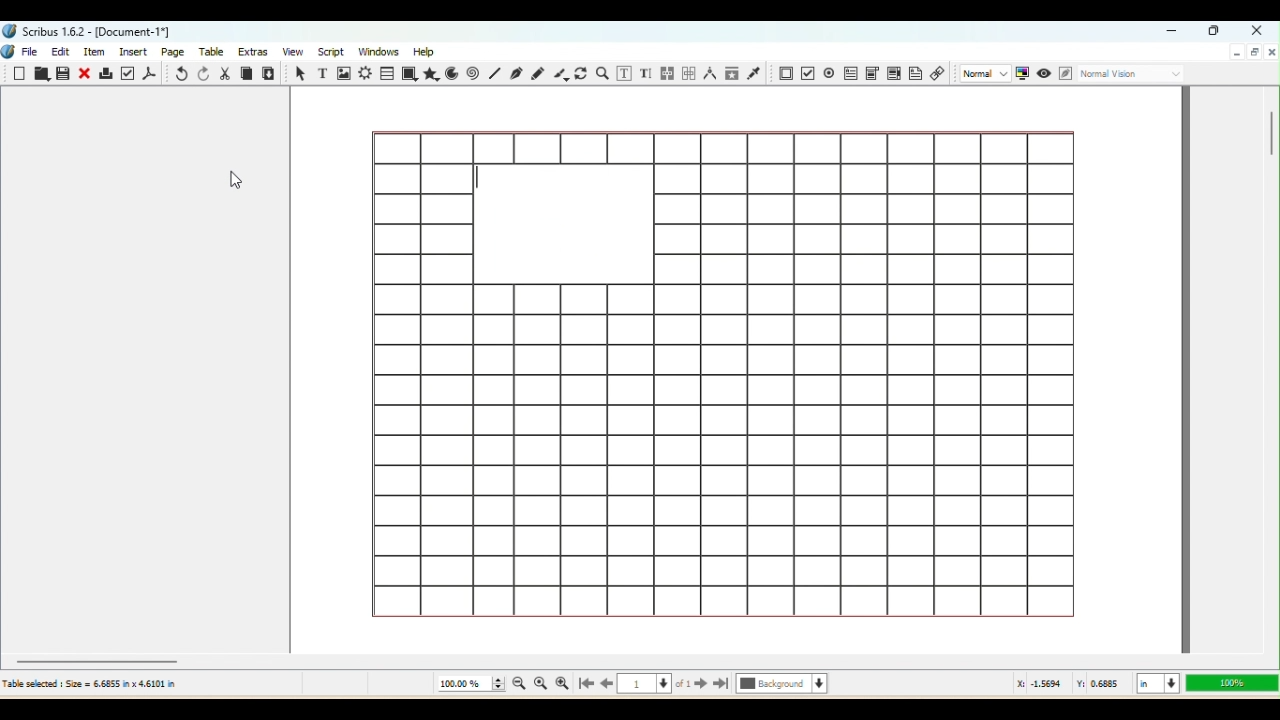  Describe the element at coordinates (90, 683) in the screenshot. I see `Table selected Size 6.6855 in x 4.6101 in` at that location.